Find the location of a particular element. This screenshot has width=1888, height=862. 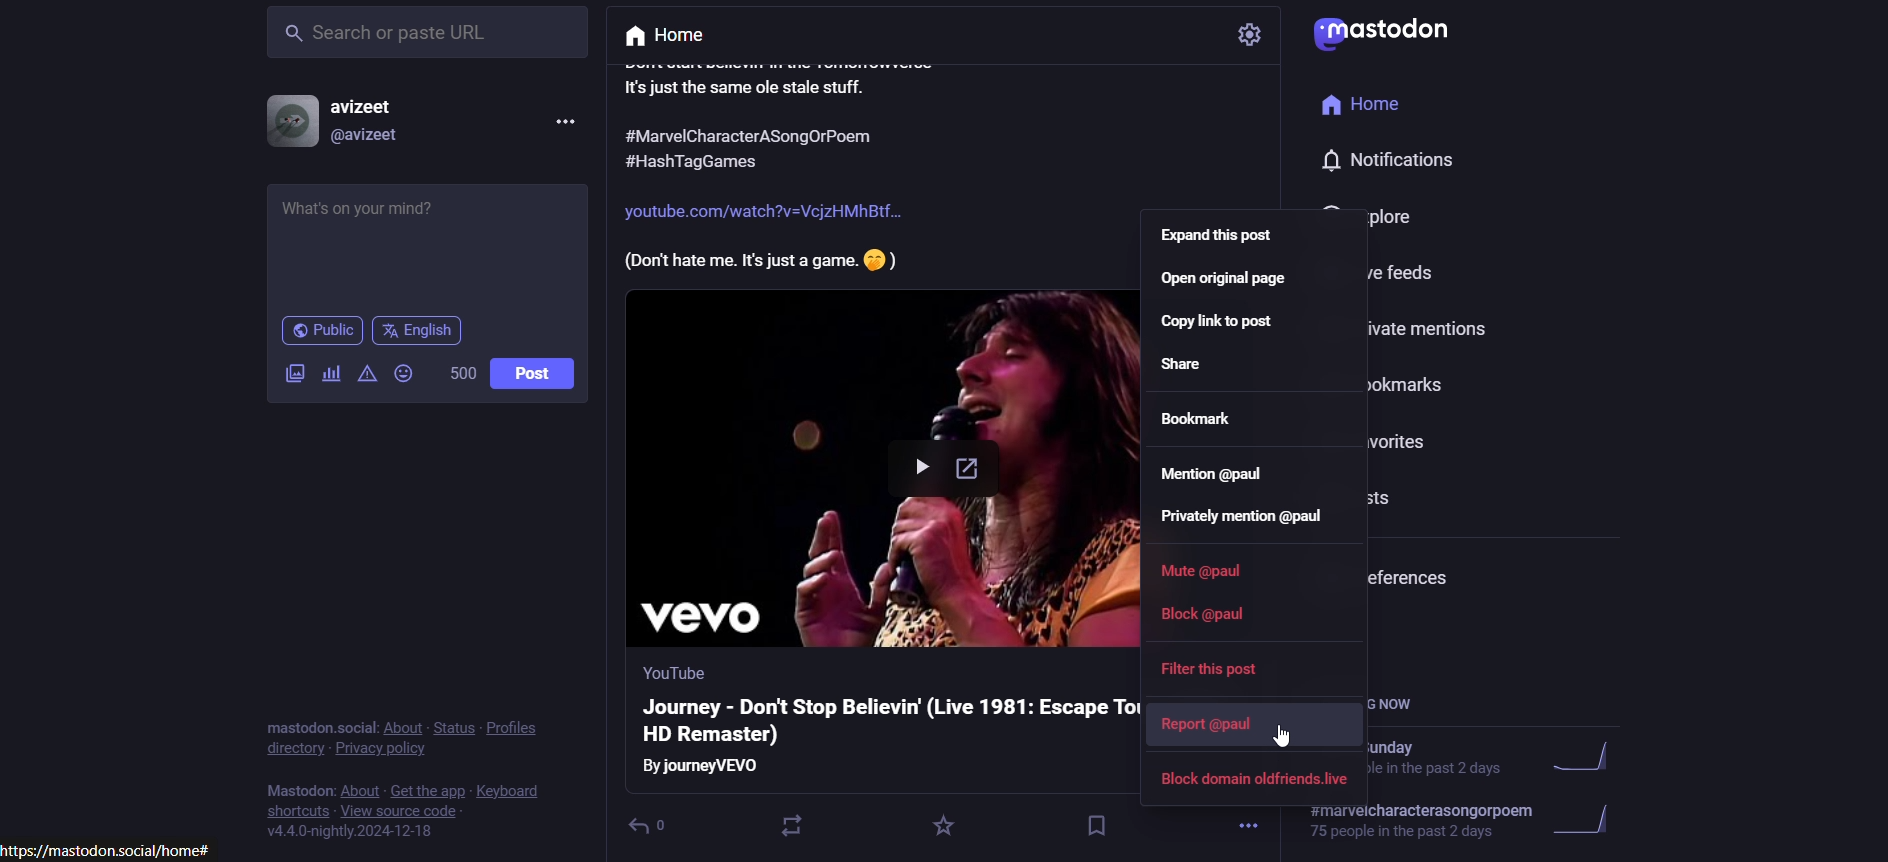

report this post is located at coordinates (1209, 724).